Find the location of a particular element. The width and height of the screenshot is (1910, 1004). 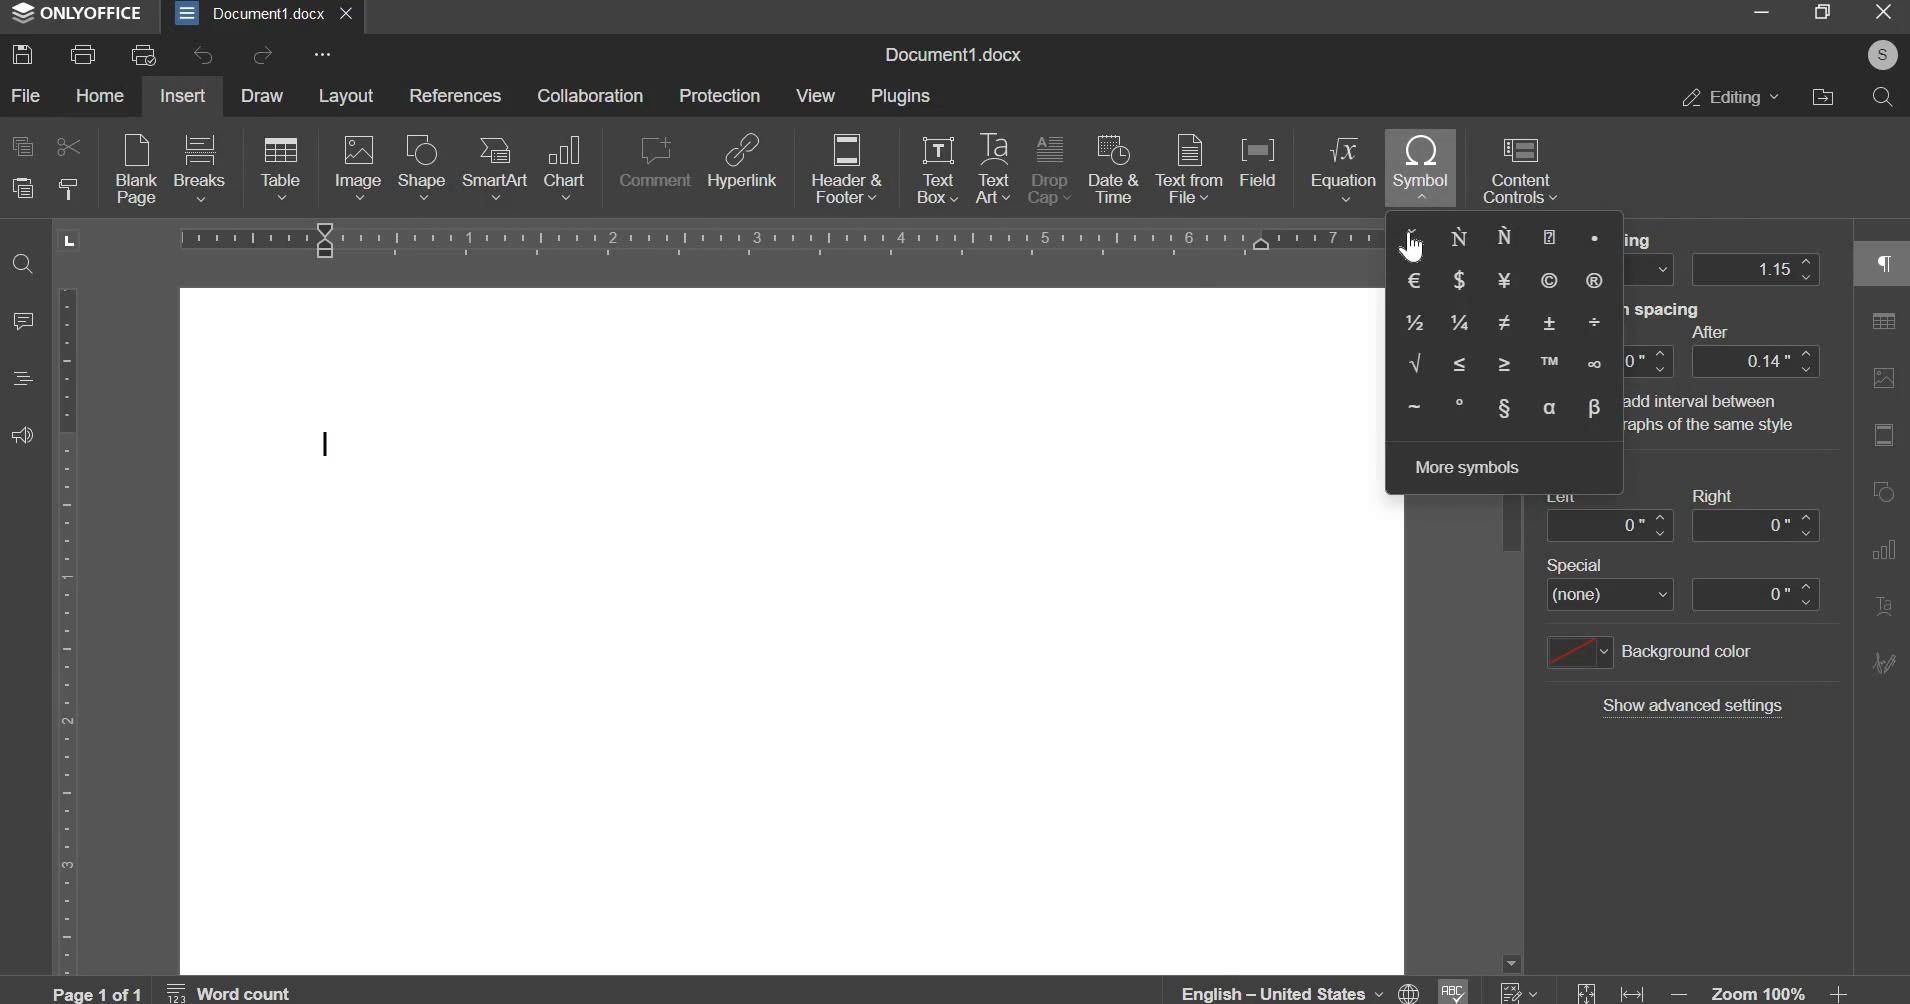

word count is located at coordinates (231, 991).